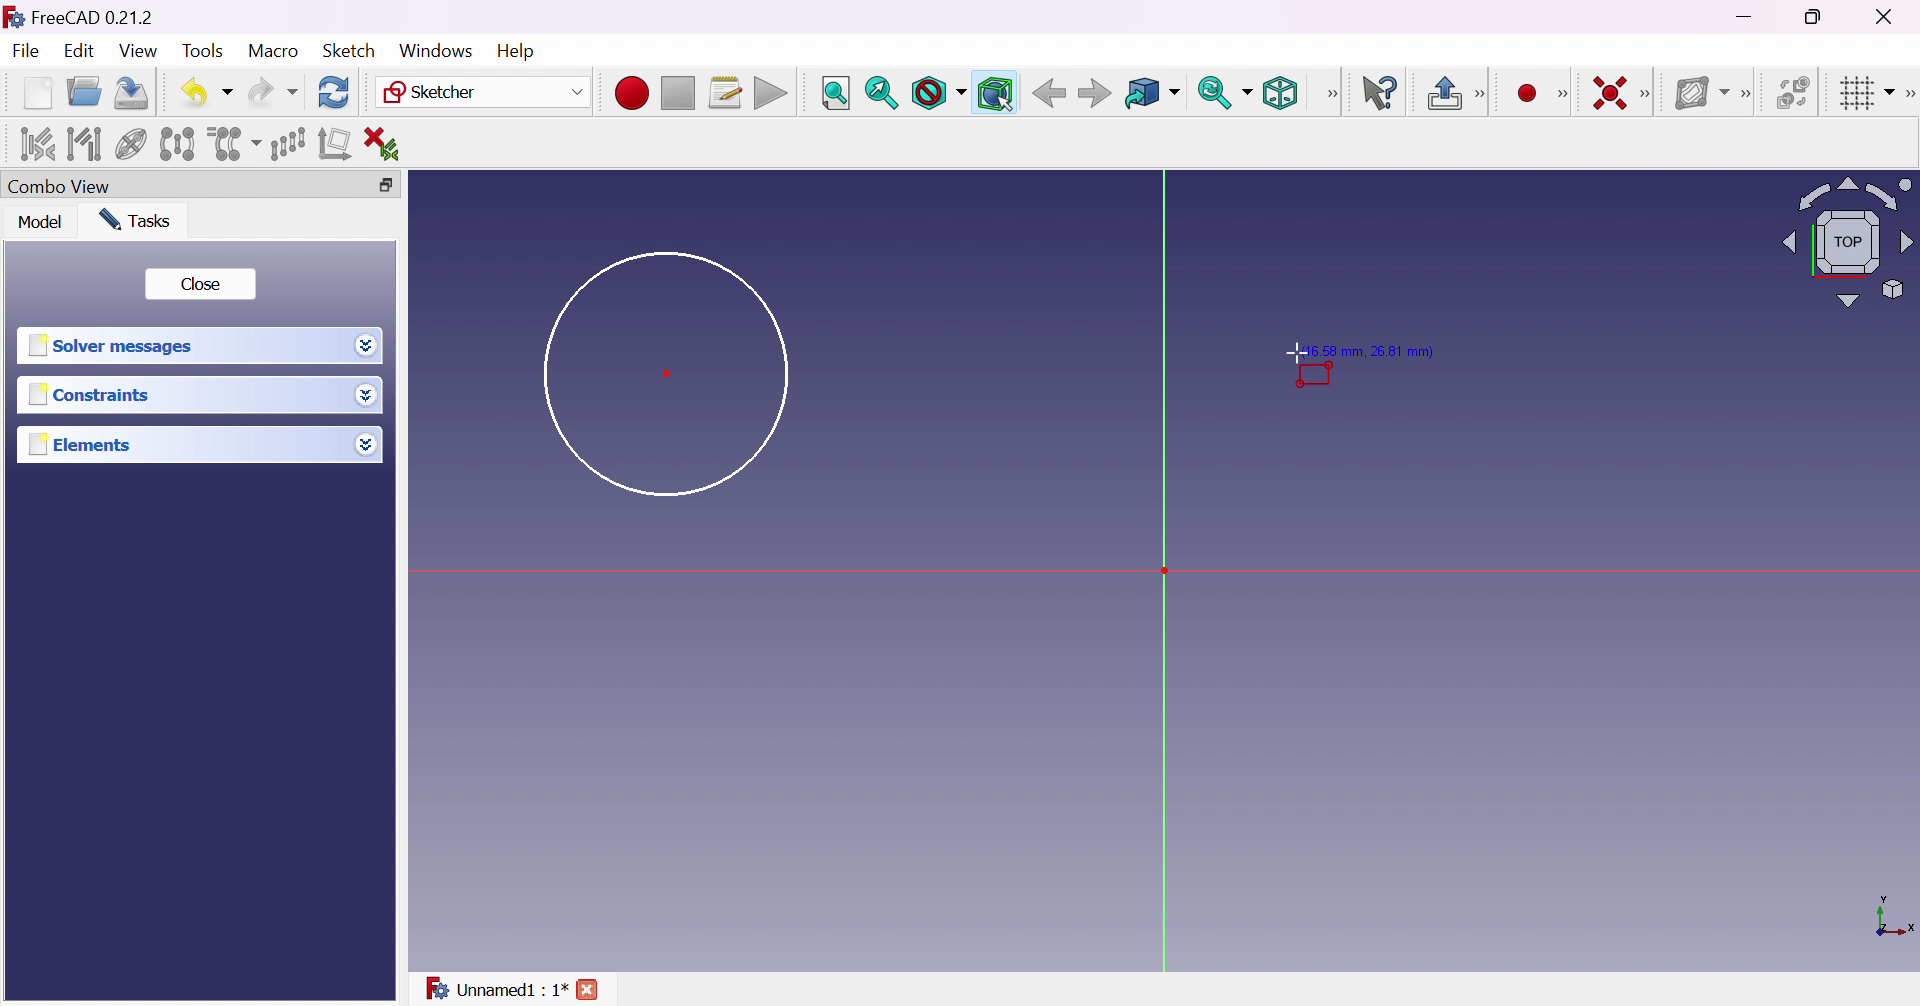 The image size is (1920, 1006). I want to click on Leave sketch, so click(1456, 93).